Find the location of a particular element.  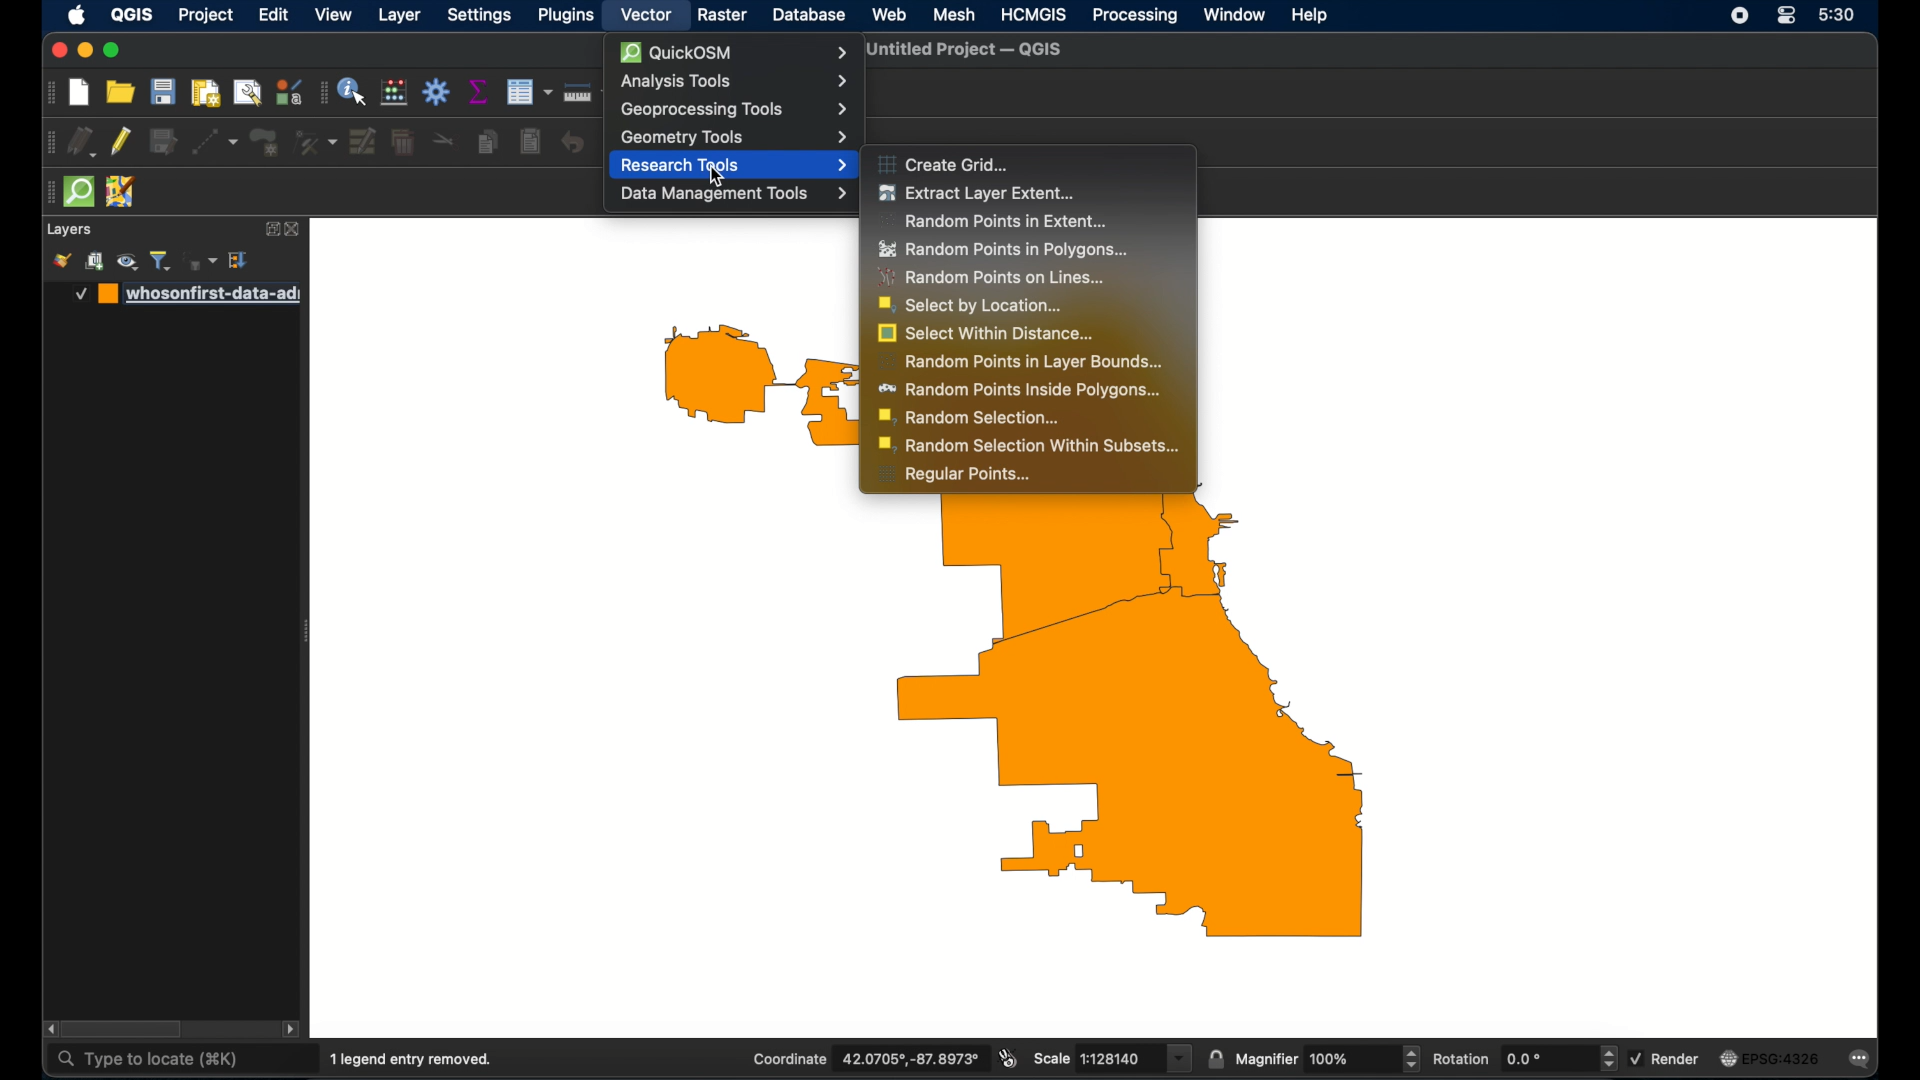

1 legend entry removed is located at coordinates (411, 1060).